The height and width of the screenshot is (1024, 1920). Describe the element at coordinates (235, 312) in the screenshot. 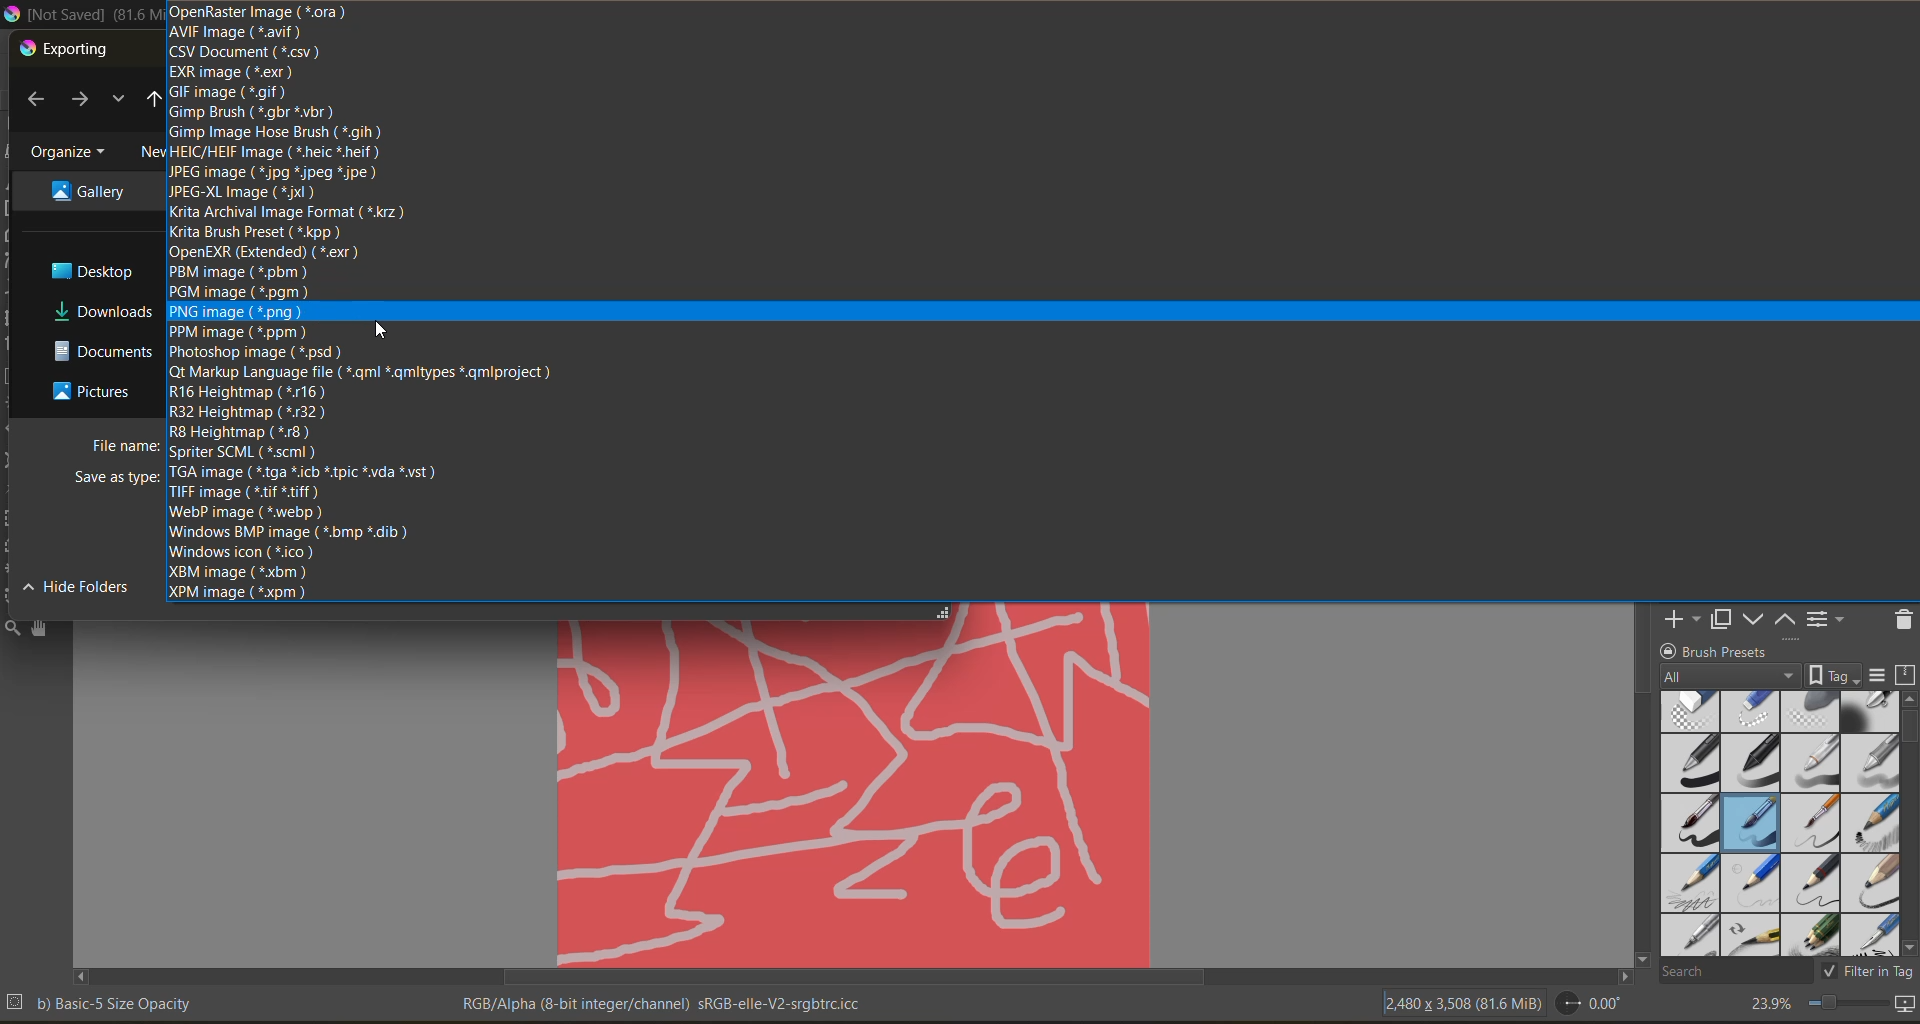

I see `png image` at that location.